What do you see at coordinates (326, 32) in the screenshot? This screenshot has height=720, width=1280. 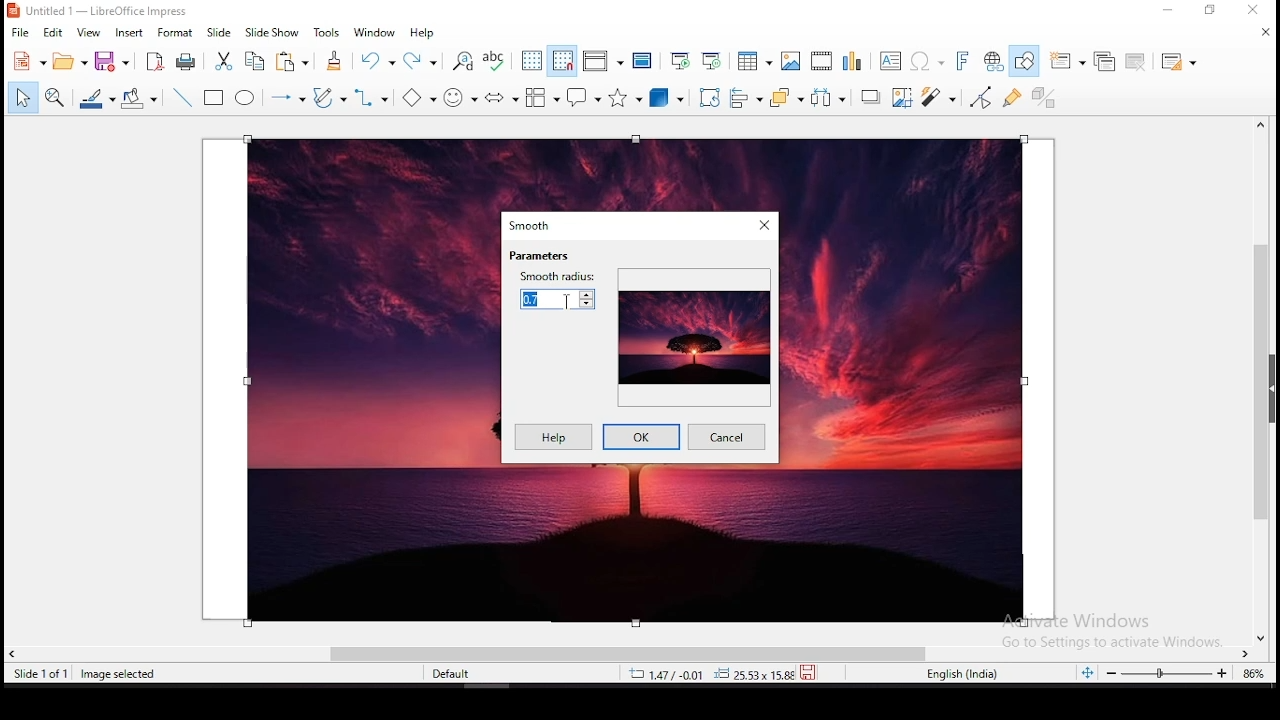 I see `tools` at bounding box center [326, 32].